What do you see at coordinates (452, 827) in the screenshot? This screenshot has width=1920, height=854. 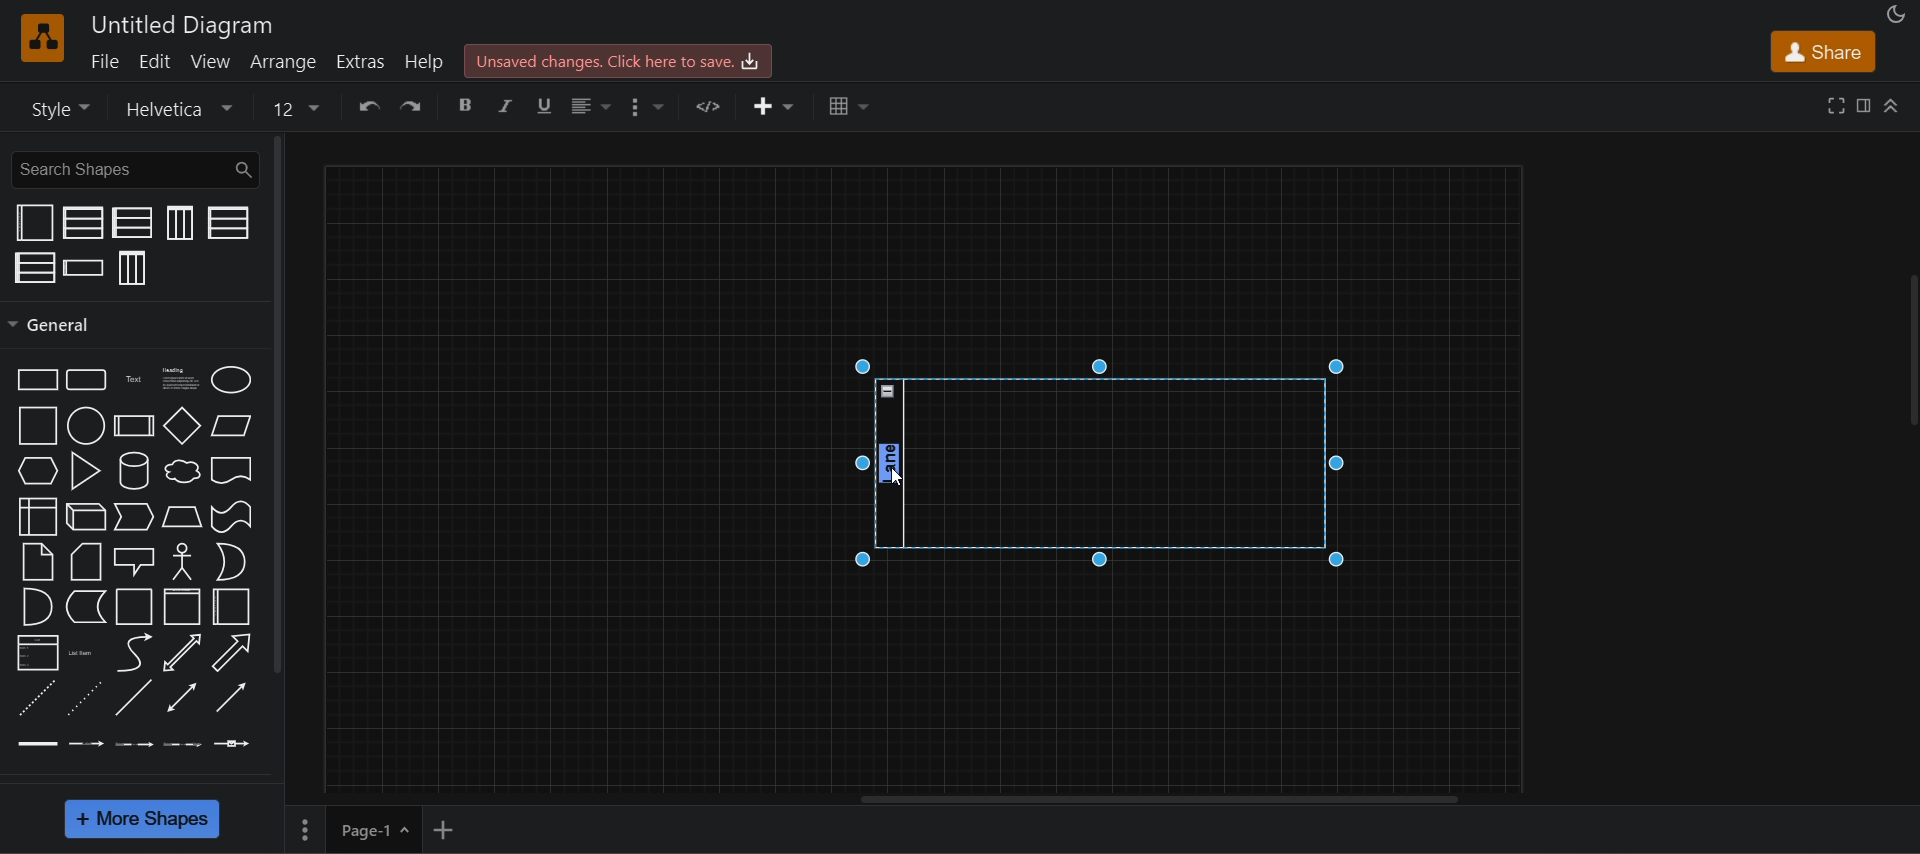 I see `add new page` at bounding box center [452, 827].